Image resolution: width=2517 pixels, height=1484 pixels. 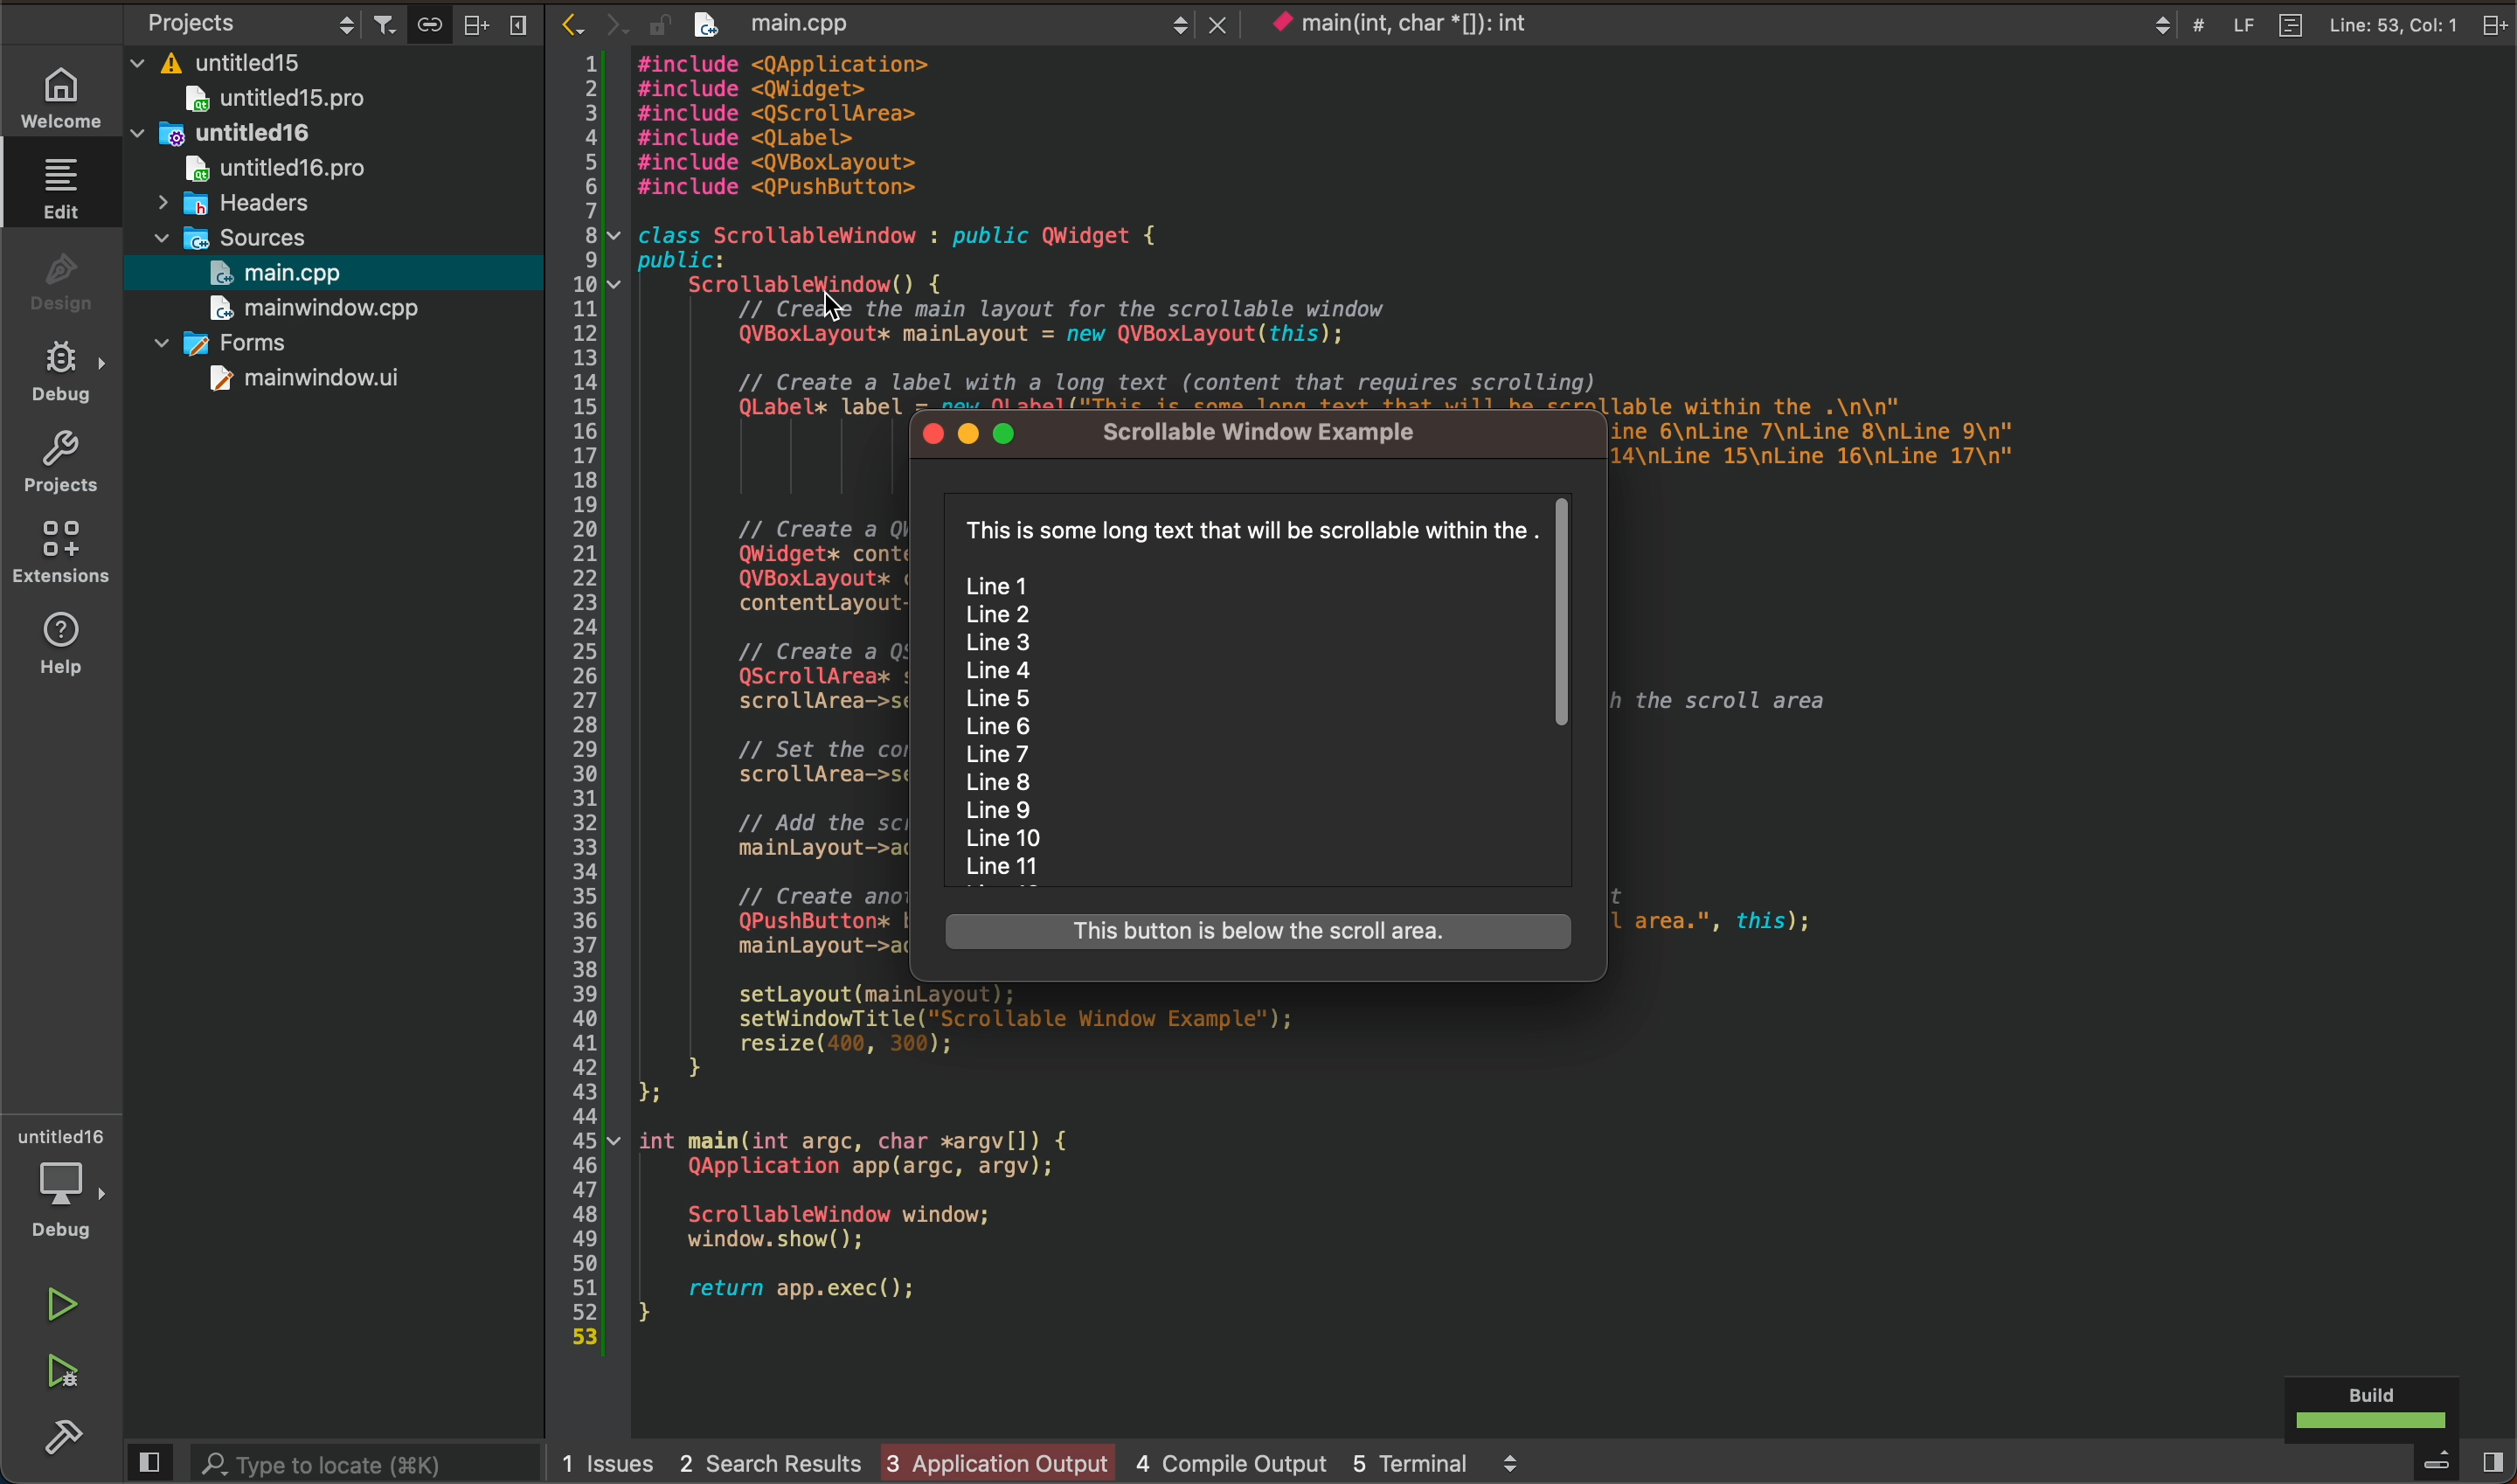 I want to click on run, so click(x=53, y=1308).